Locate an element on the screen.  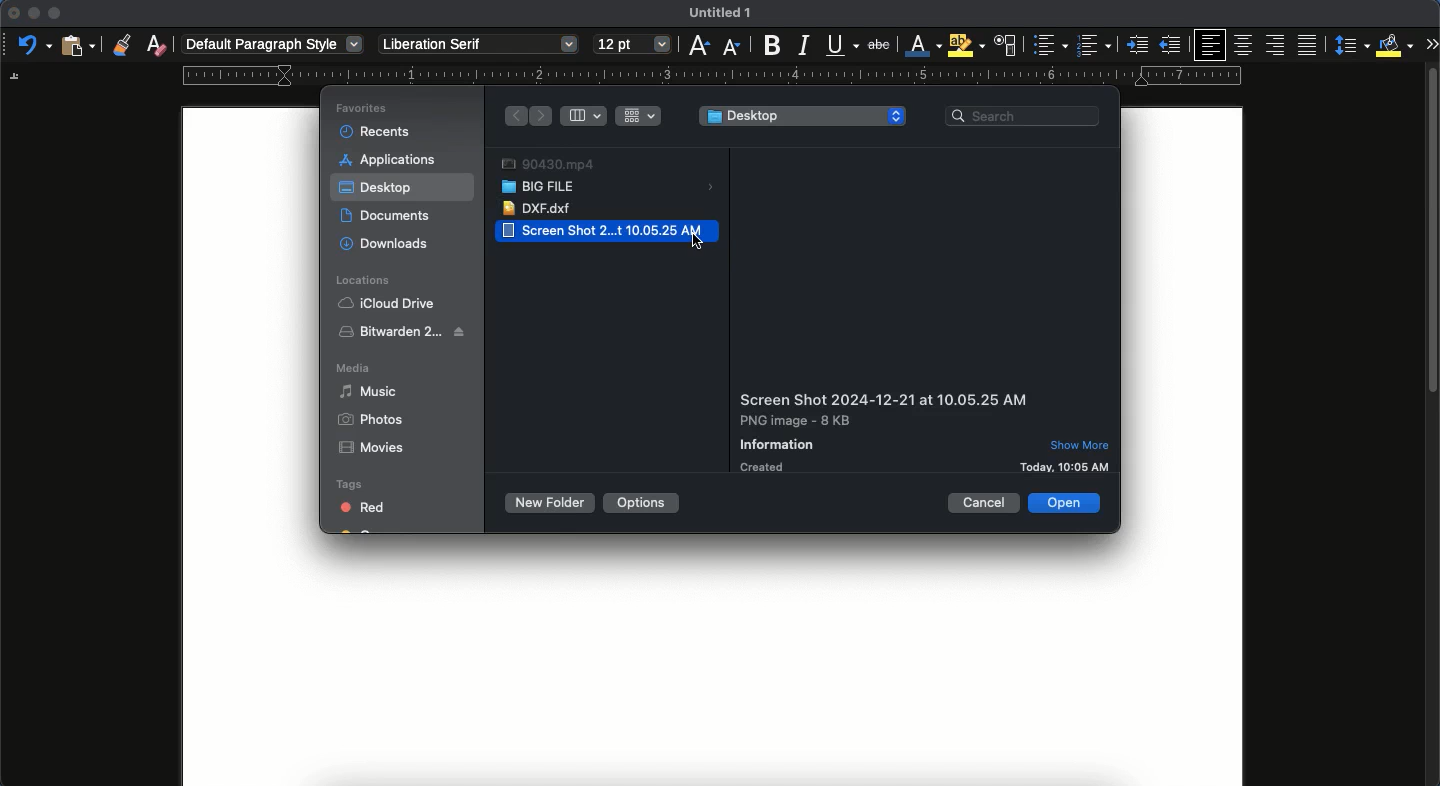
forward is located at coordinates (544, 117).